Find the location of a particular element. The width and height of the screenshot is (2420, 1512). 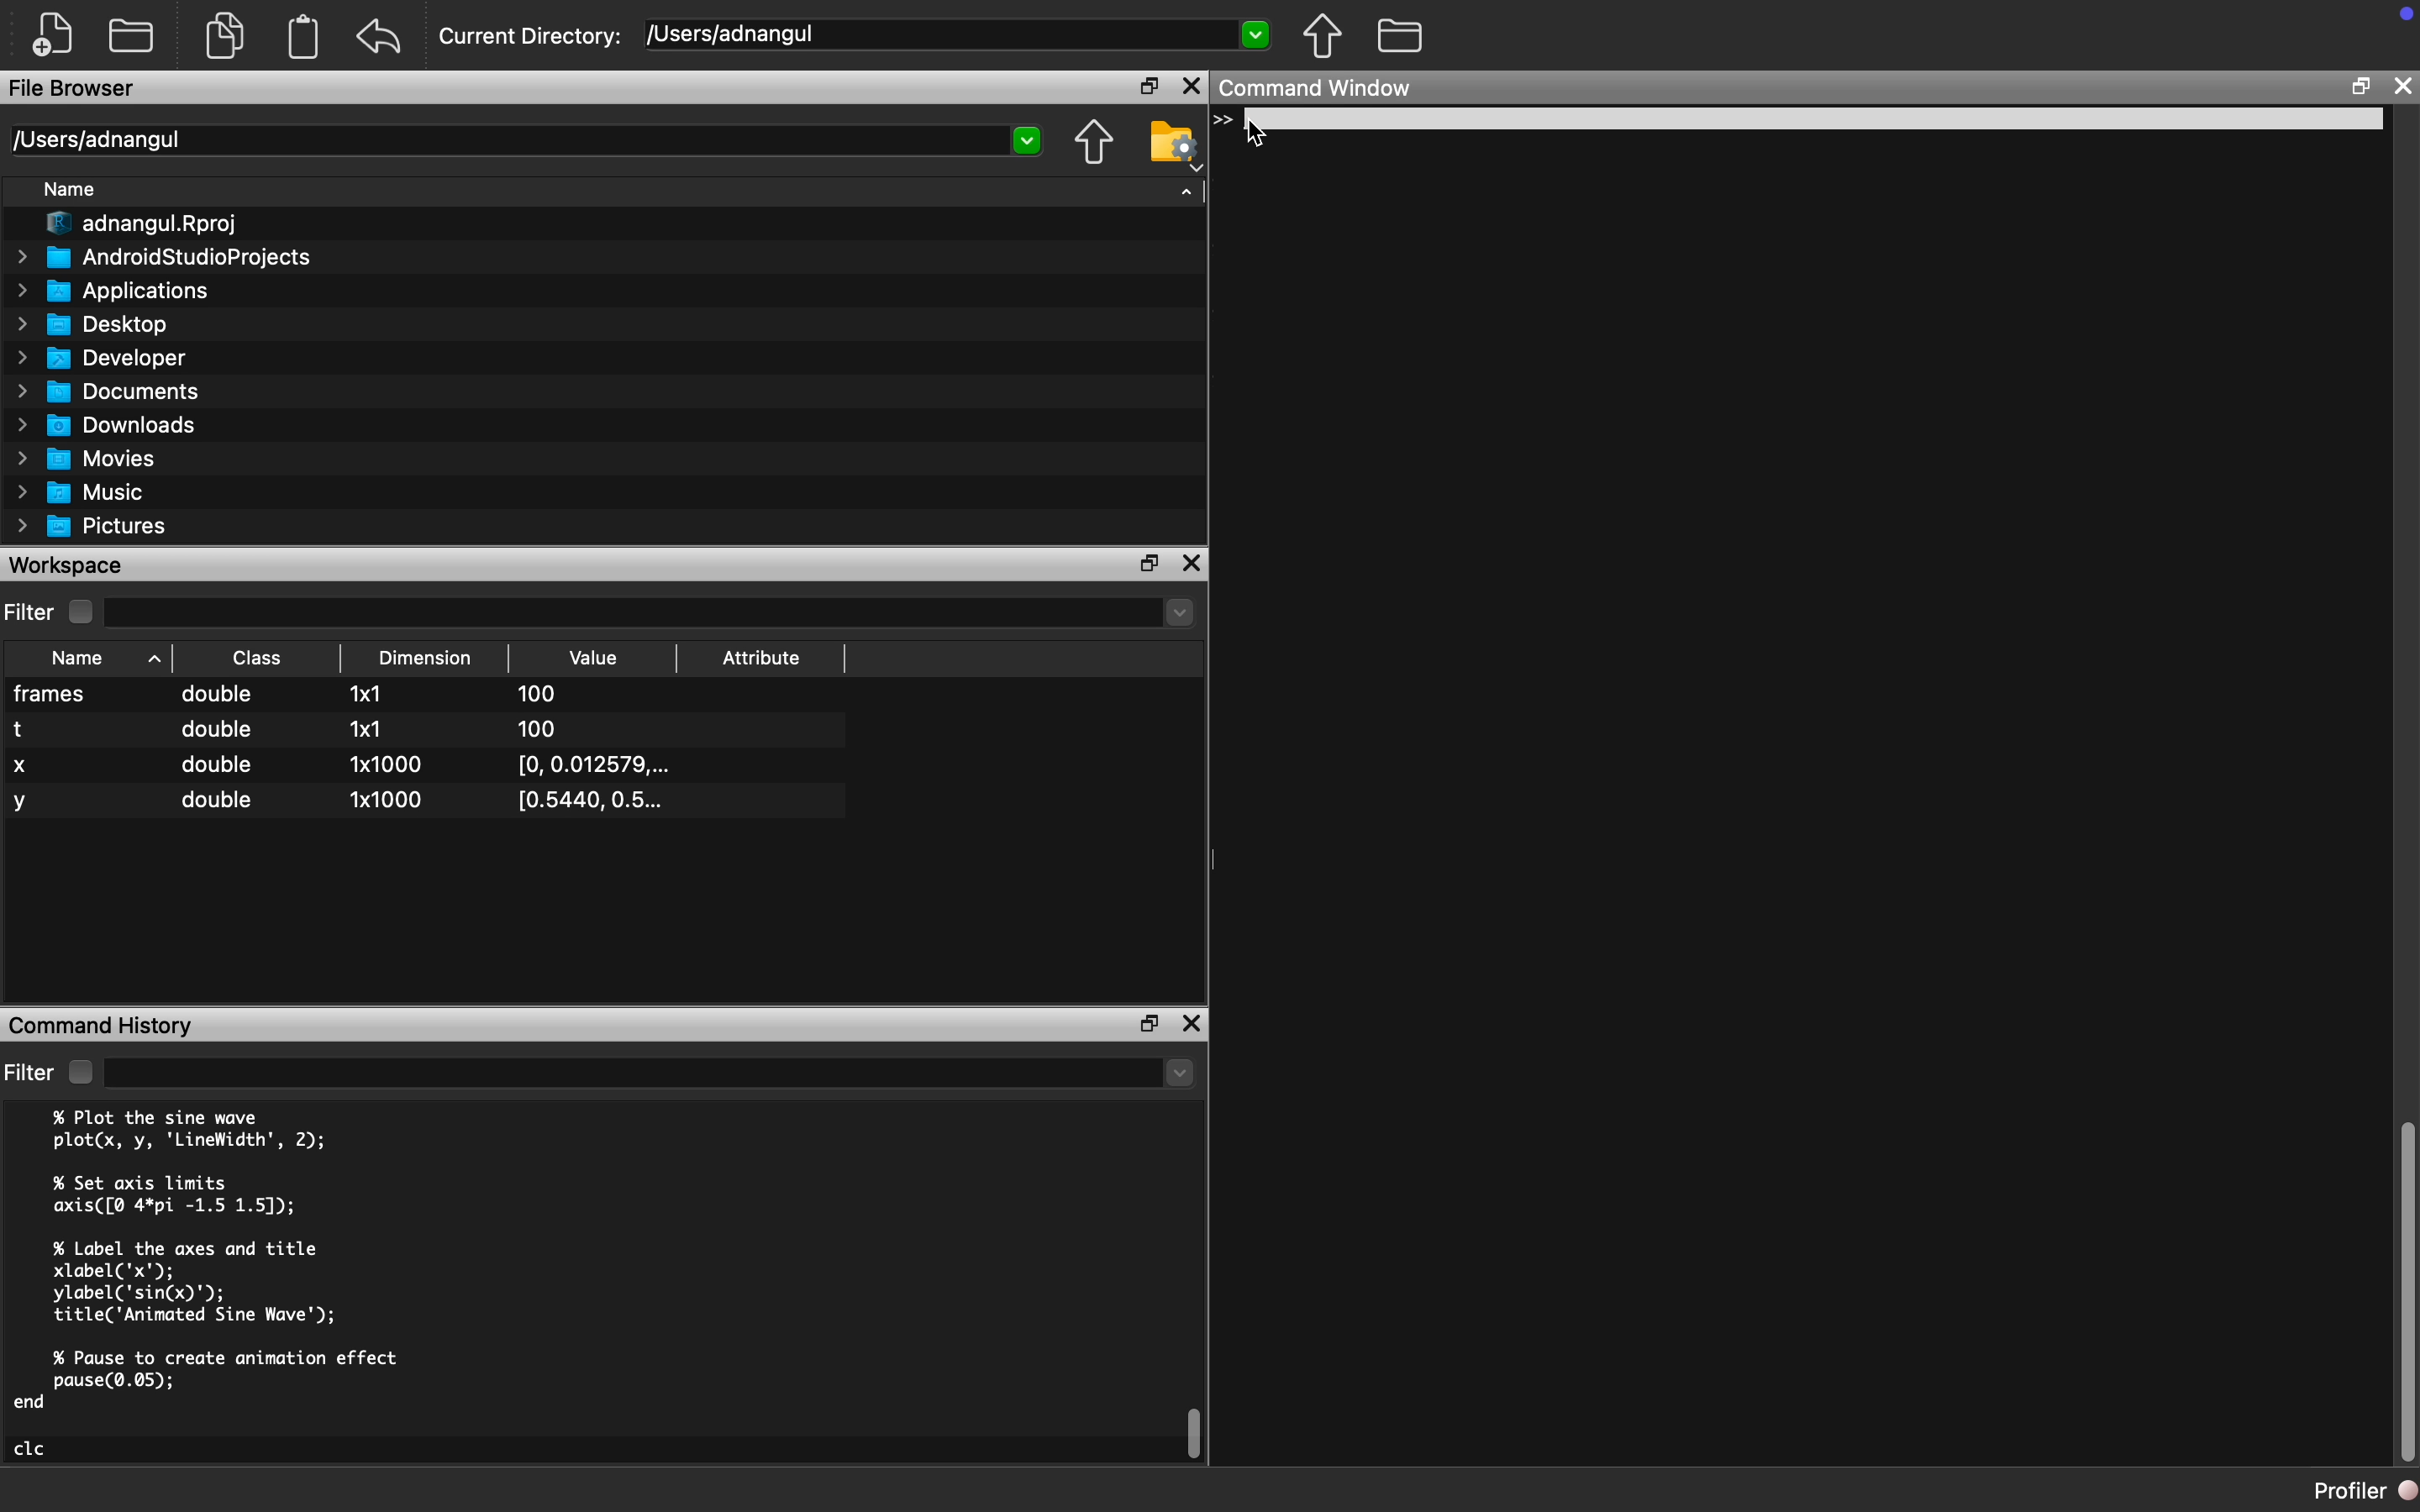

Parent Directory is located at coordinates (1322, 37).